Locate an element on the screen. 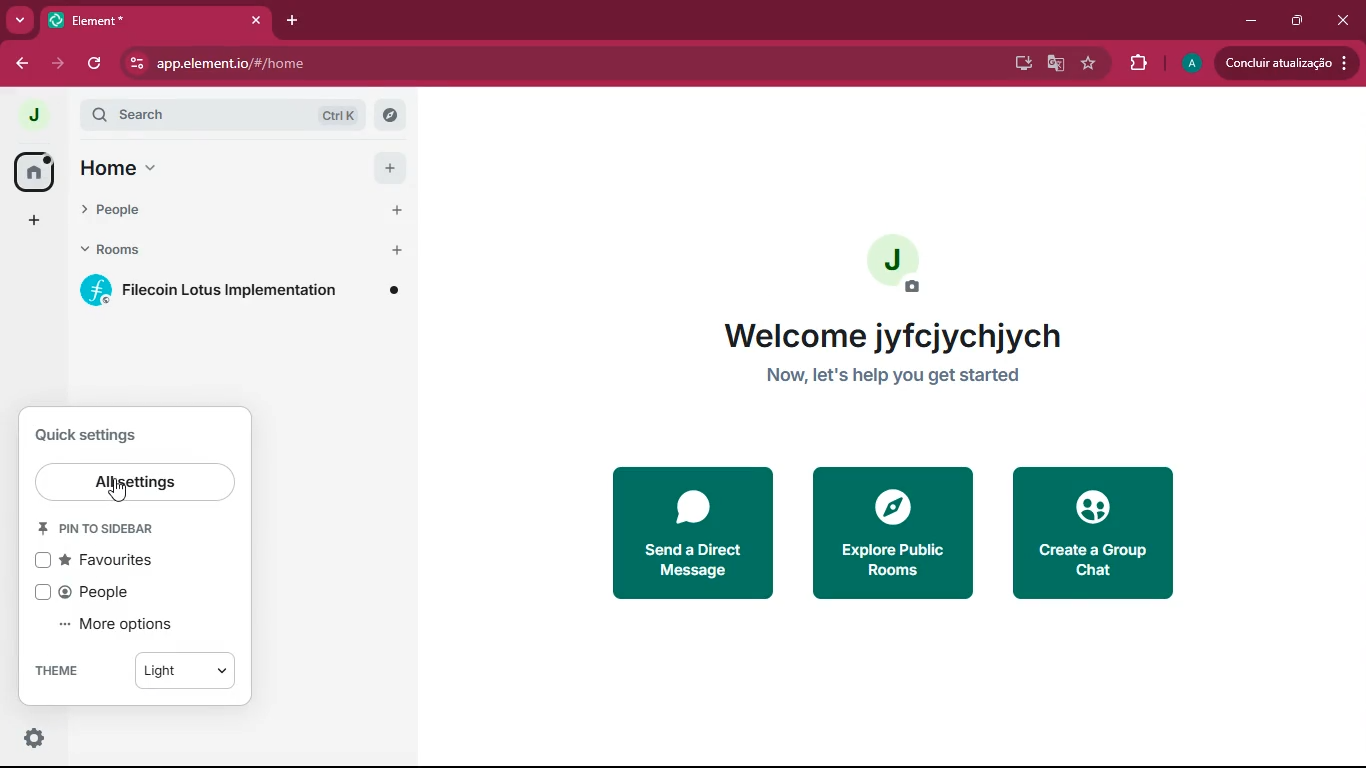 The image size is (1366, 768). welcome jyfcjychjych is located at coordinates (889, 331).